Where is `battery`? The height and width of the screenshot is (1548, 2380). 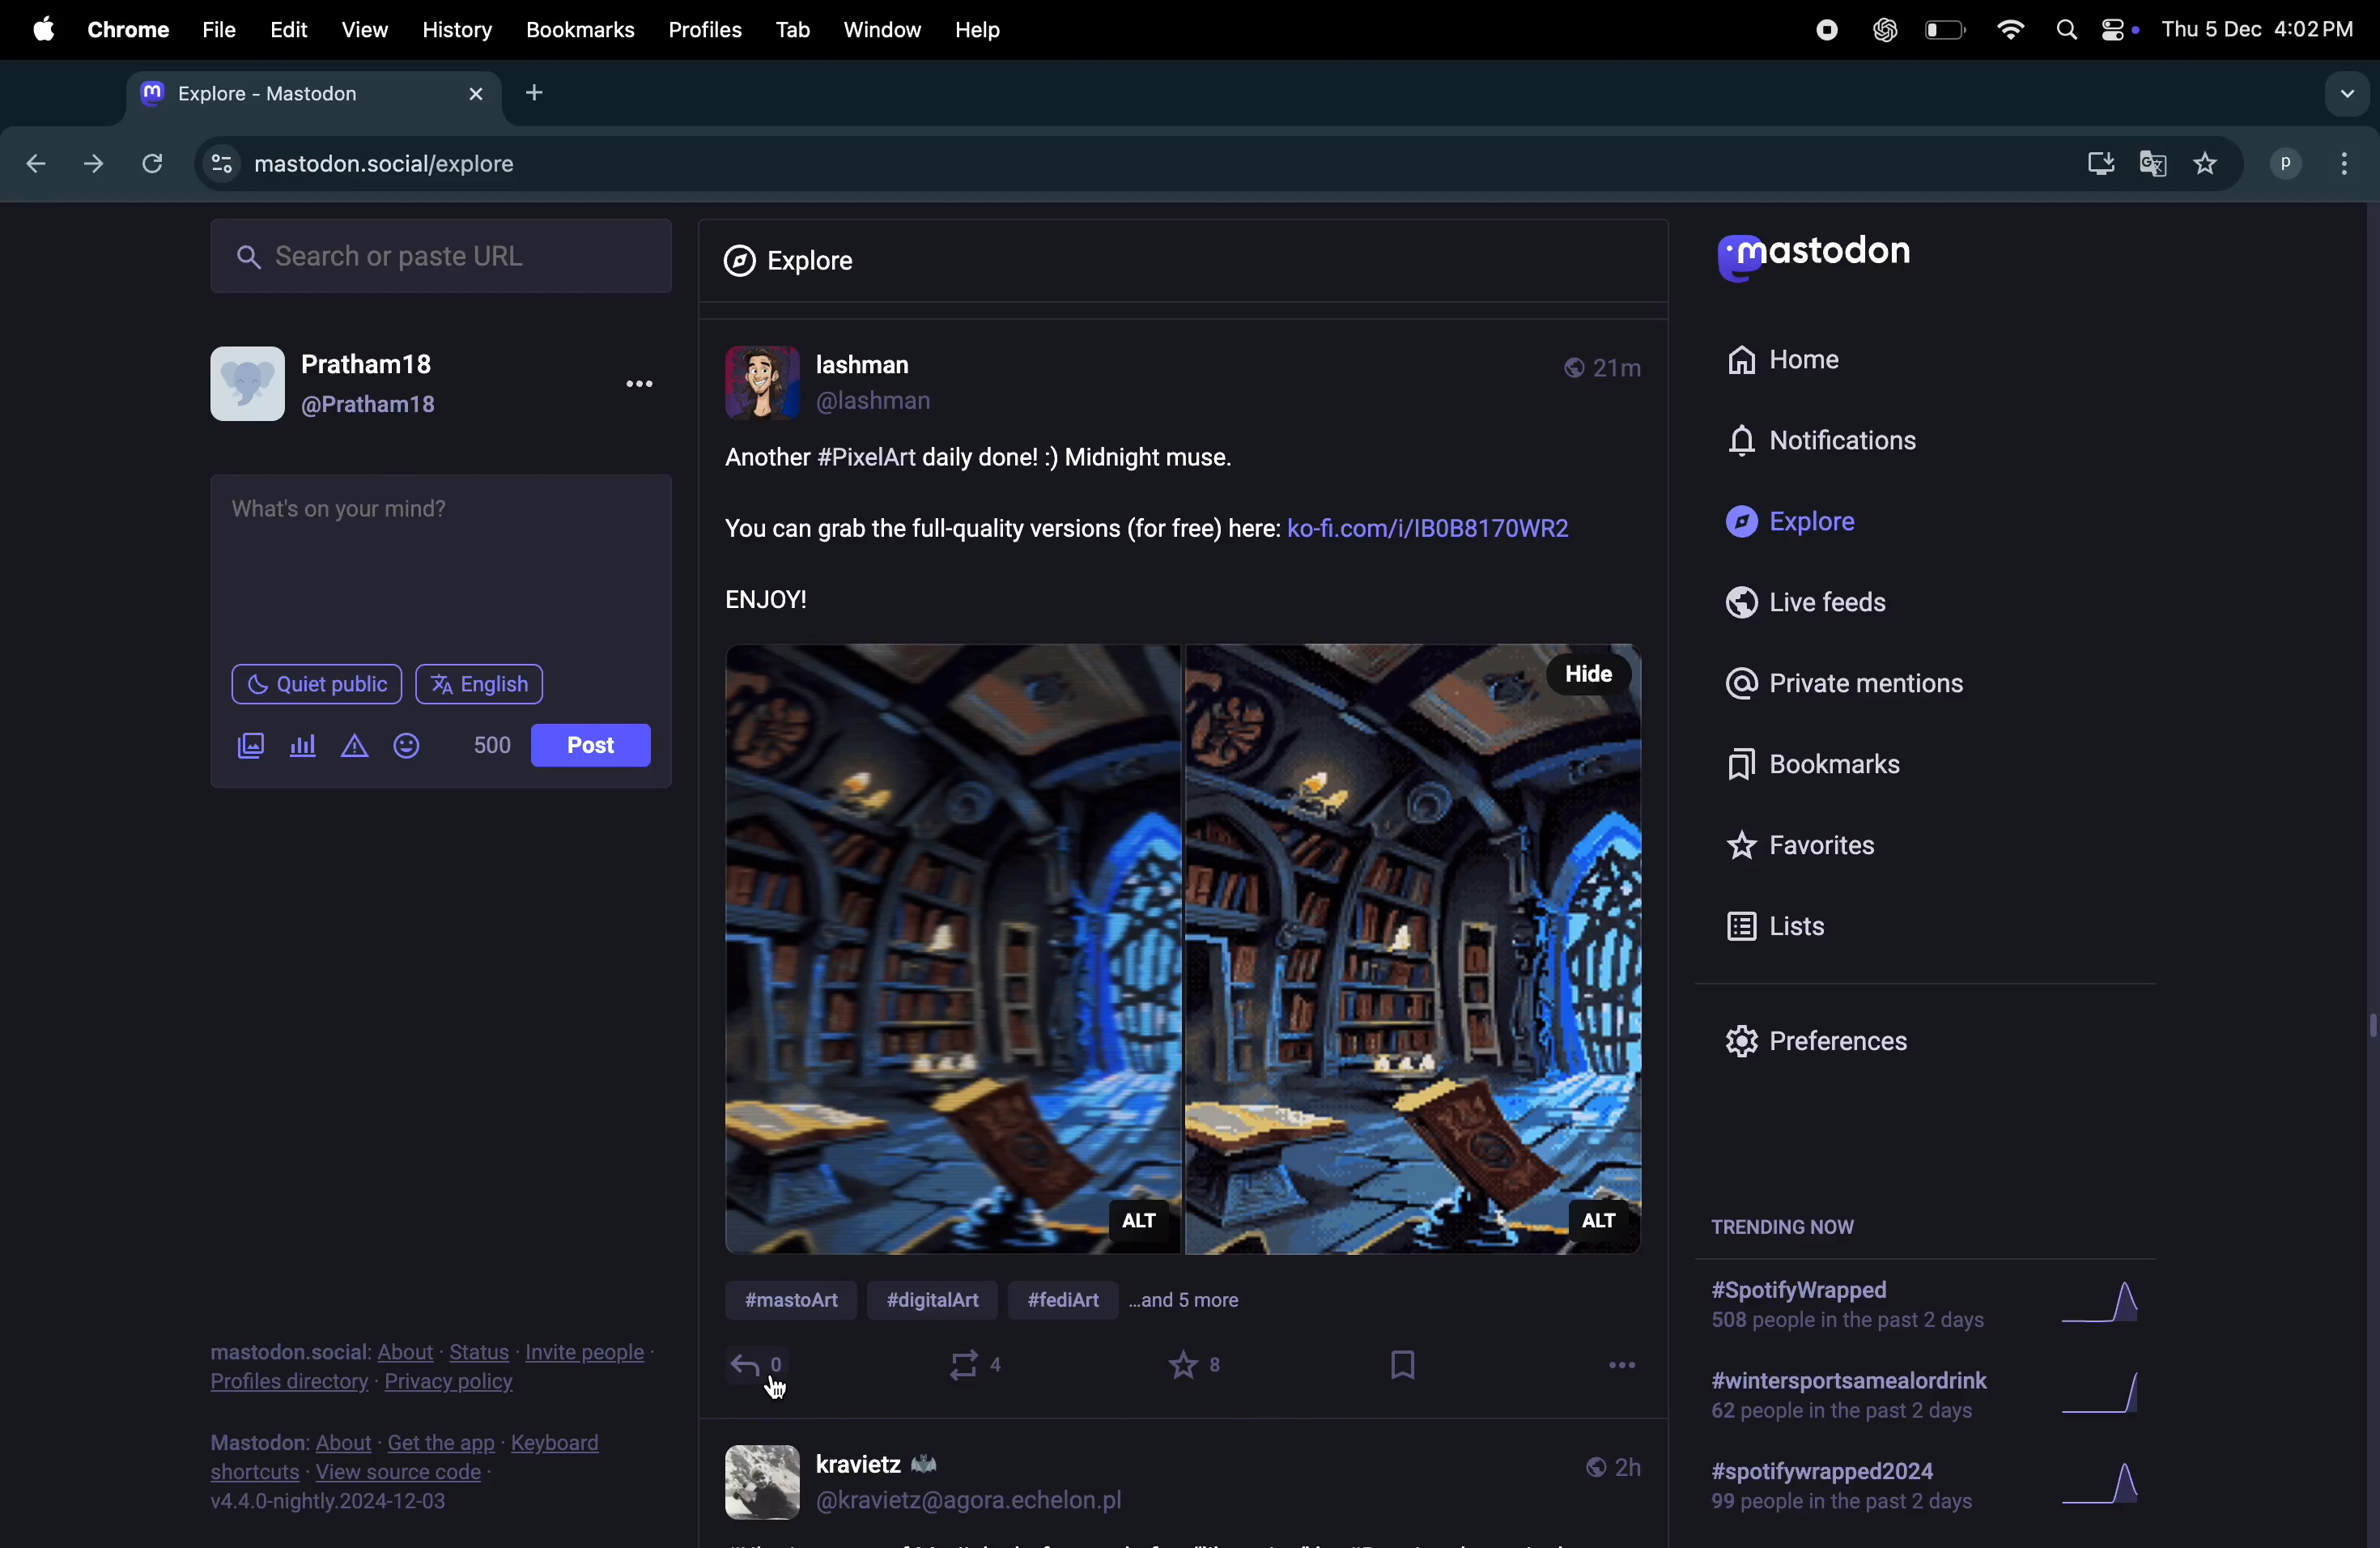
battery is located at coordinates (1942, 28).